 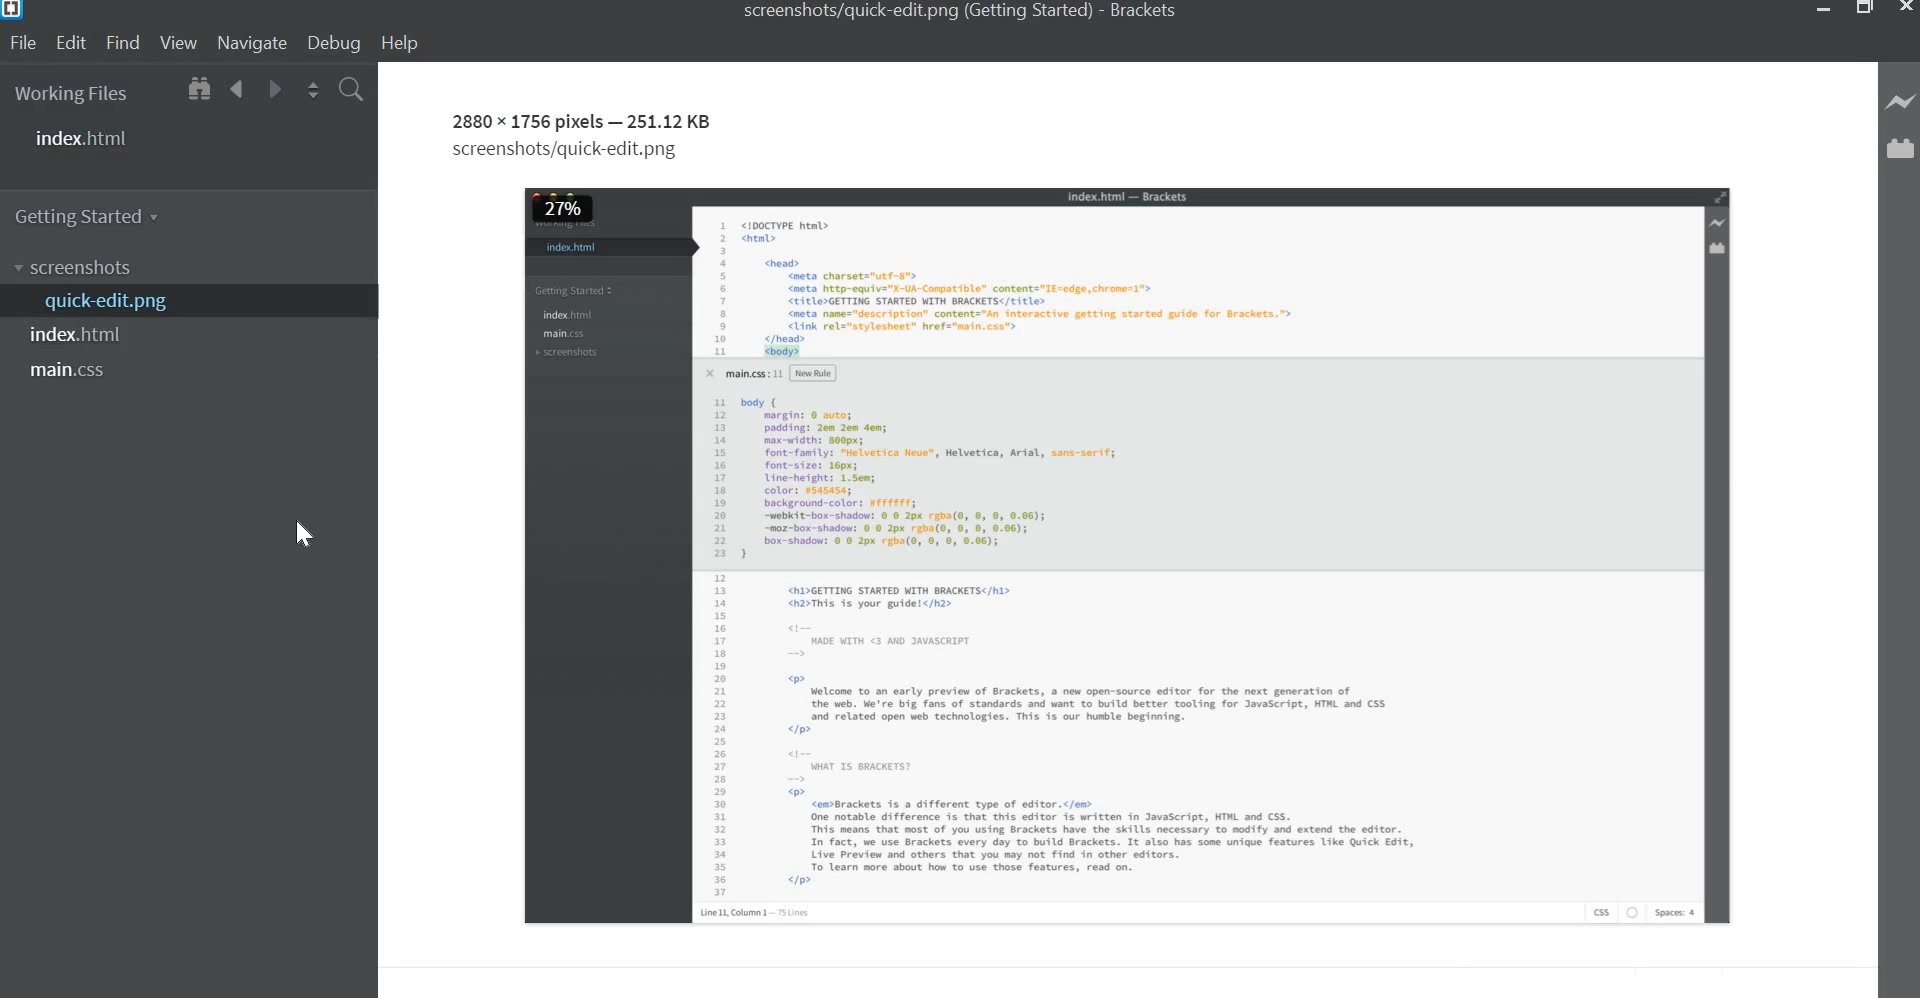 I want to click on Navigate Forward, so click(x=272, y=90).